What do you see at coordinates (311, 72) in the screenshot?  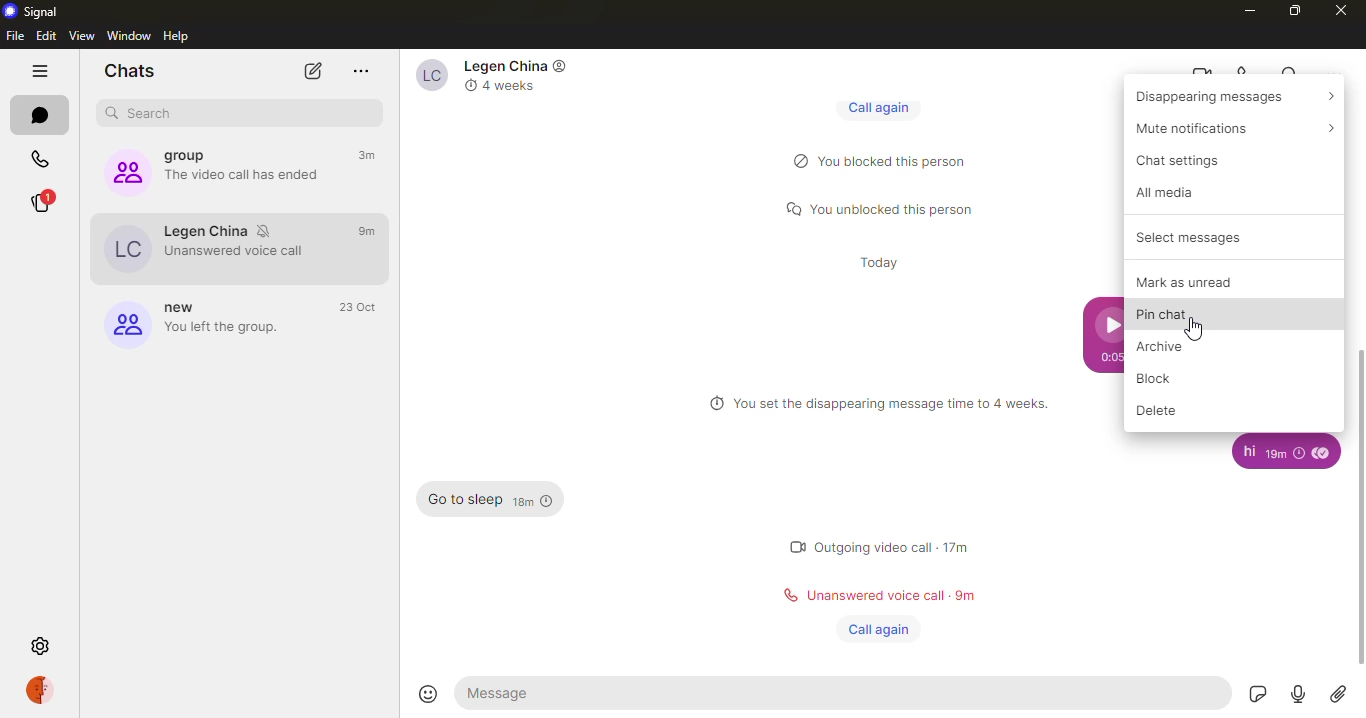 I see `new chat` at bounding box center [311, 72].